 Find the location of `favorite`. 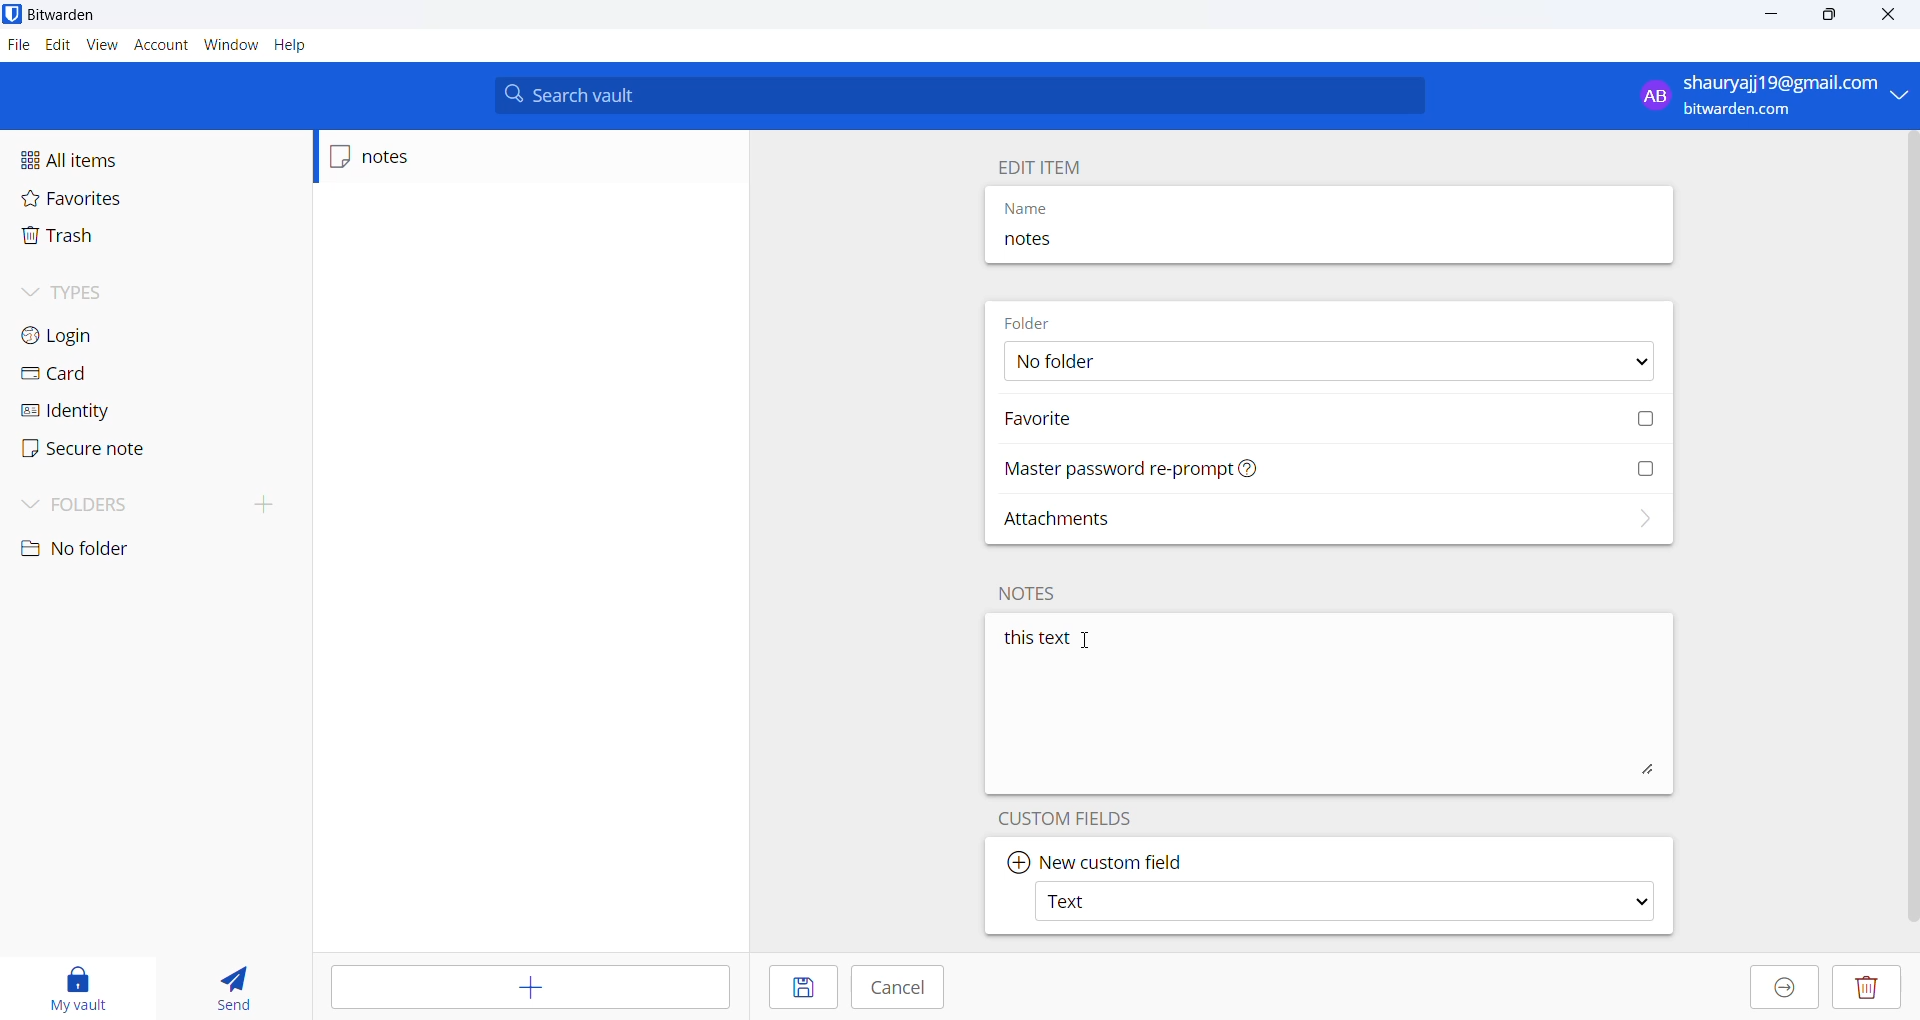

favorite is located at coordinates (1331, 417).